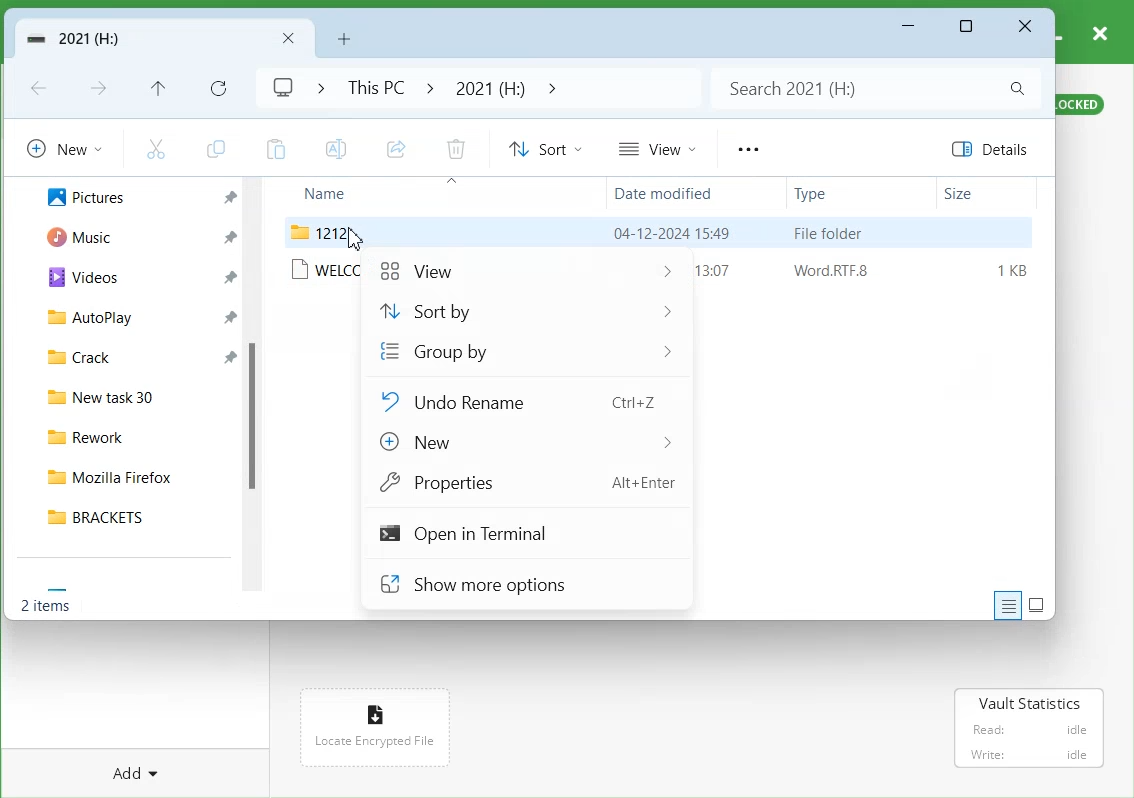  What do you see at coordinates (372, 87) in the screenshot?
I see `This PC` at bounding box center [372, 87].